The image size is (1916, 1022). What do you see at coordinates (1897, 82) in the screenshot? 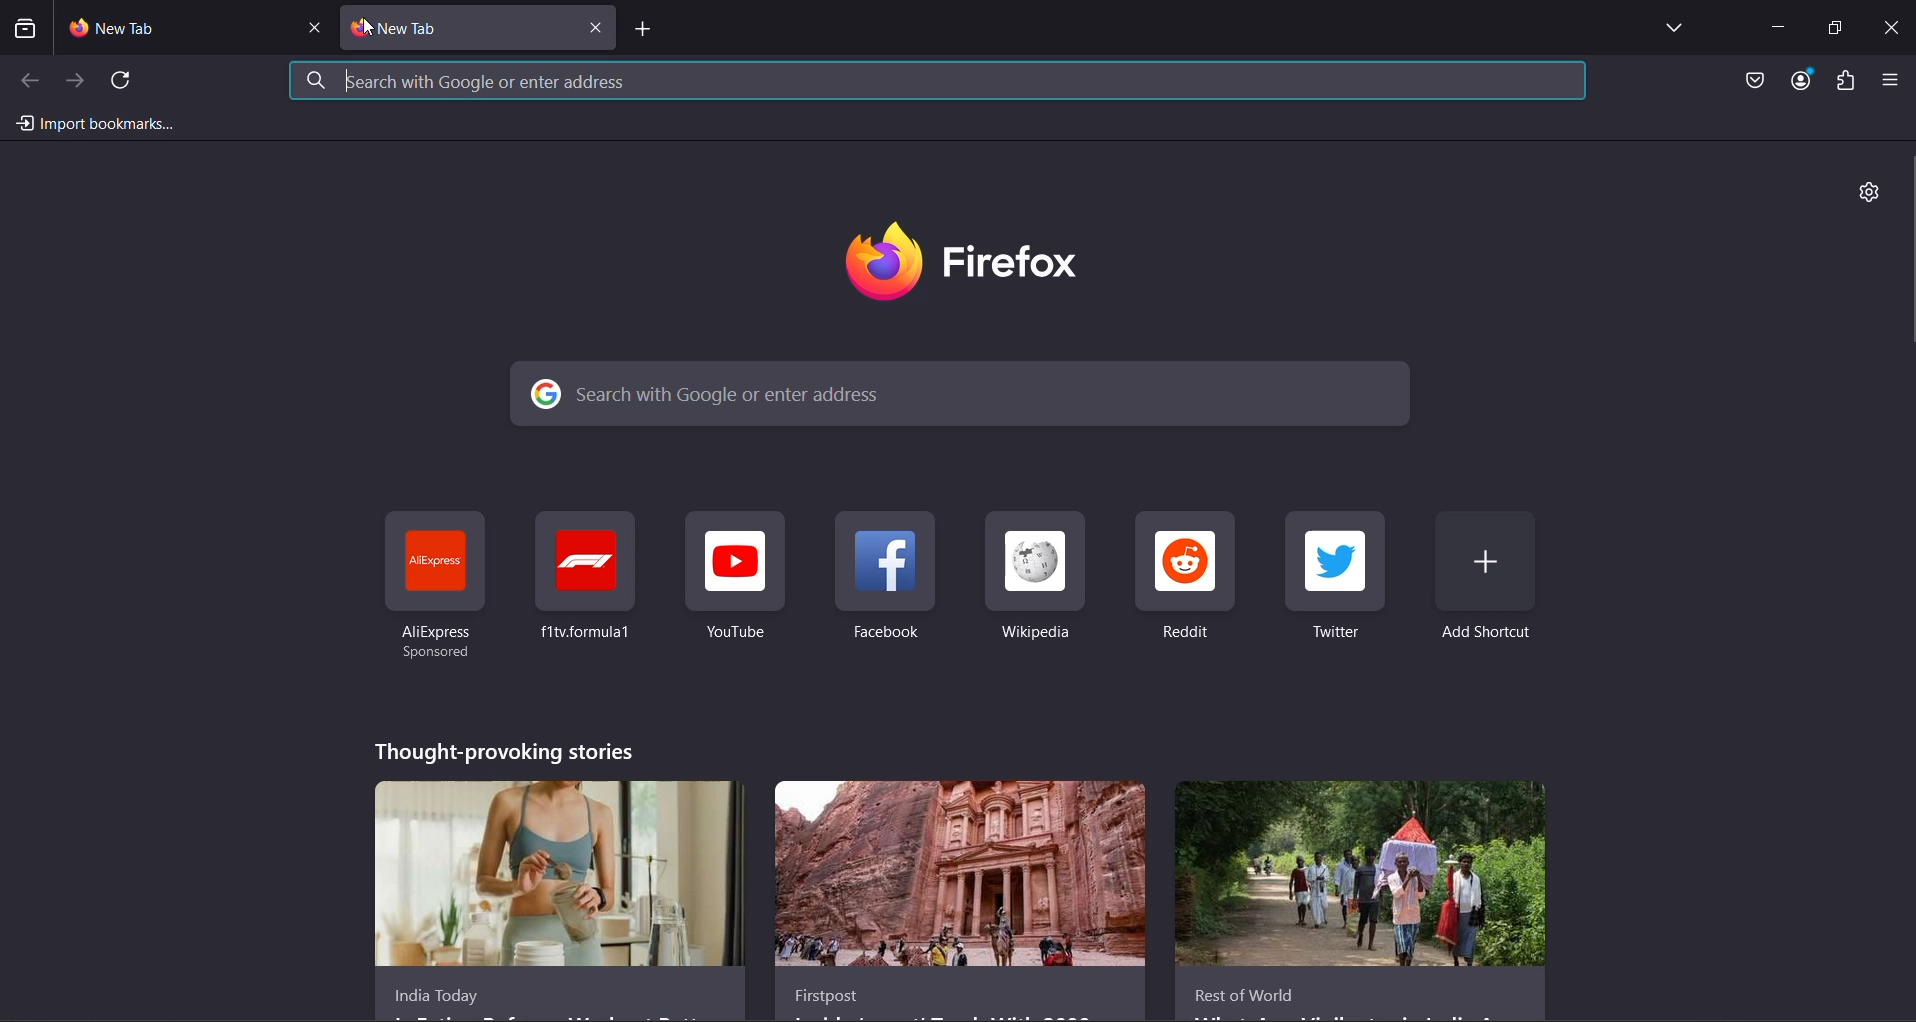
I see `open application menu` at bounding box center [1897, 82].